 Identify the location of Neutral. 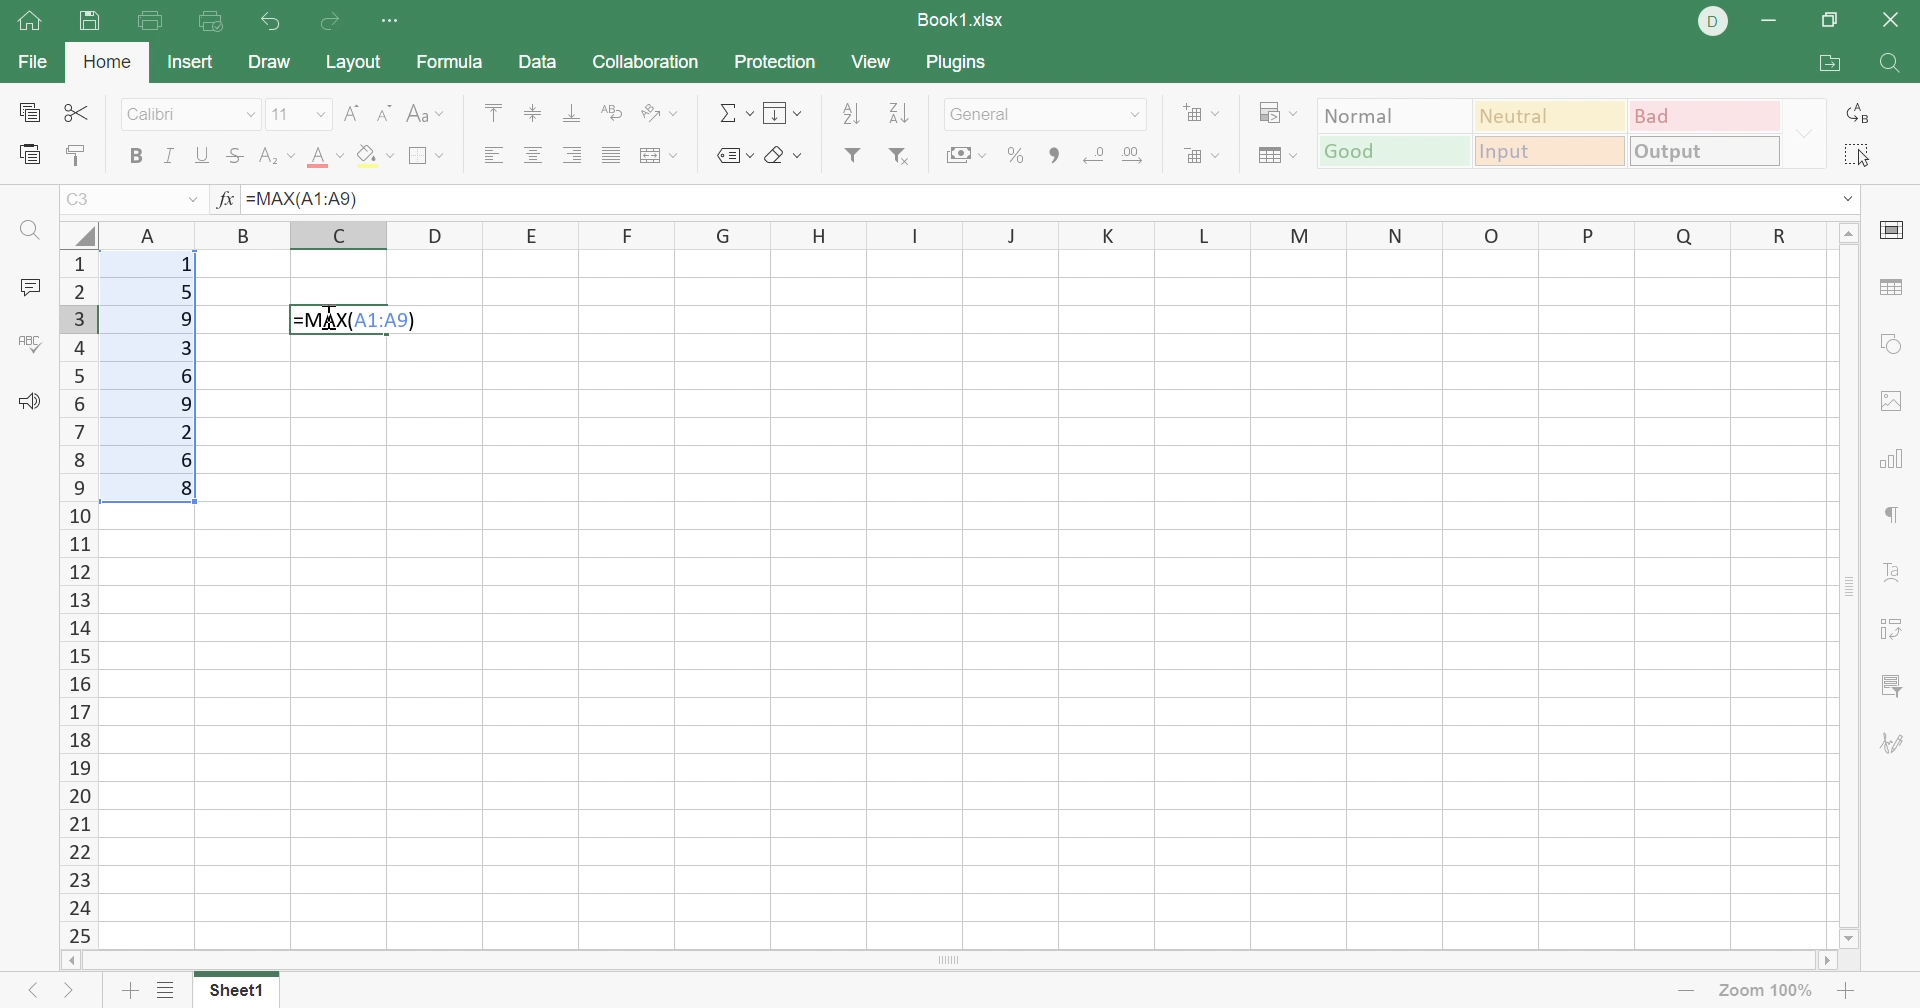
(1551, 115).